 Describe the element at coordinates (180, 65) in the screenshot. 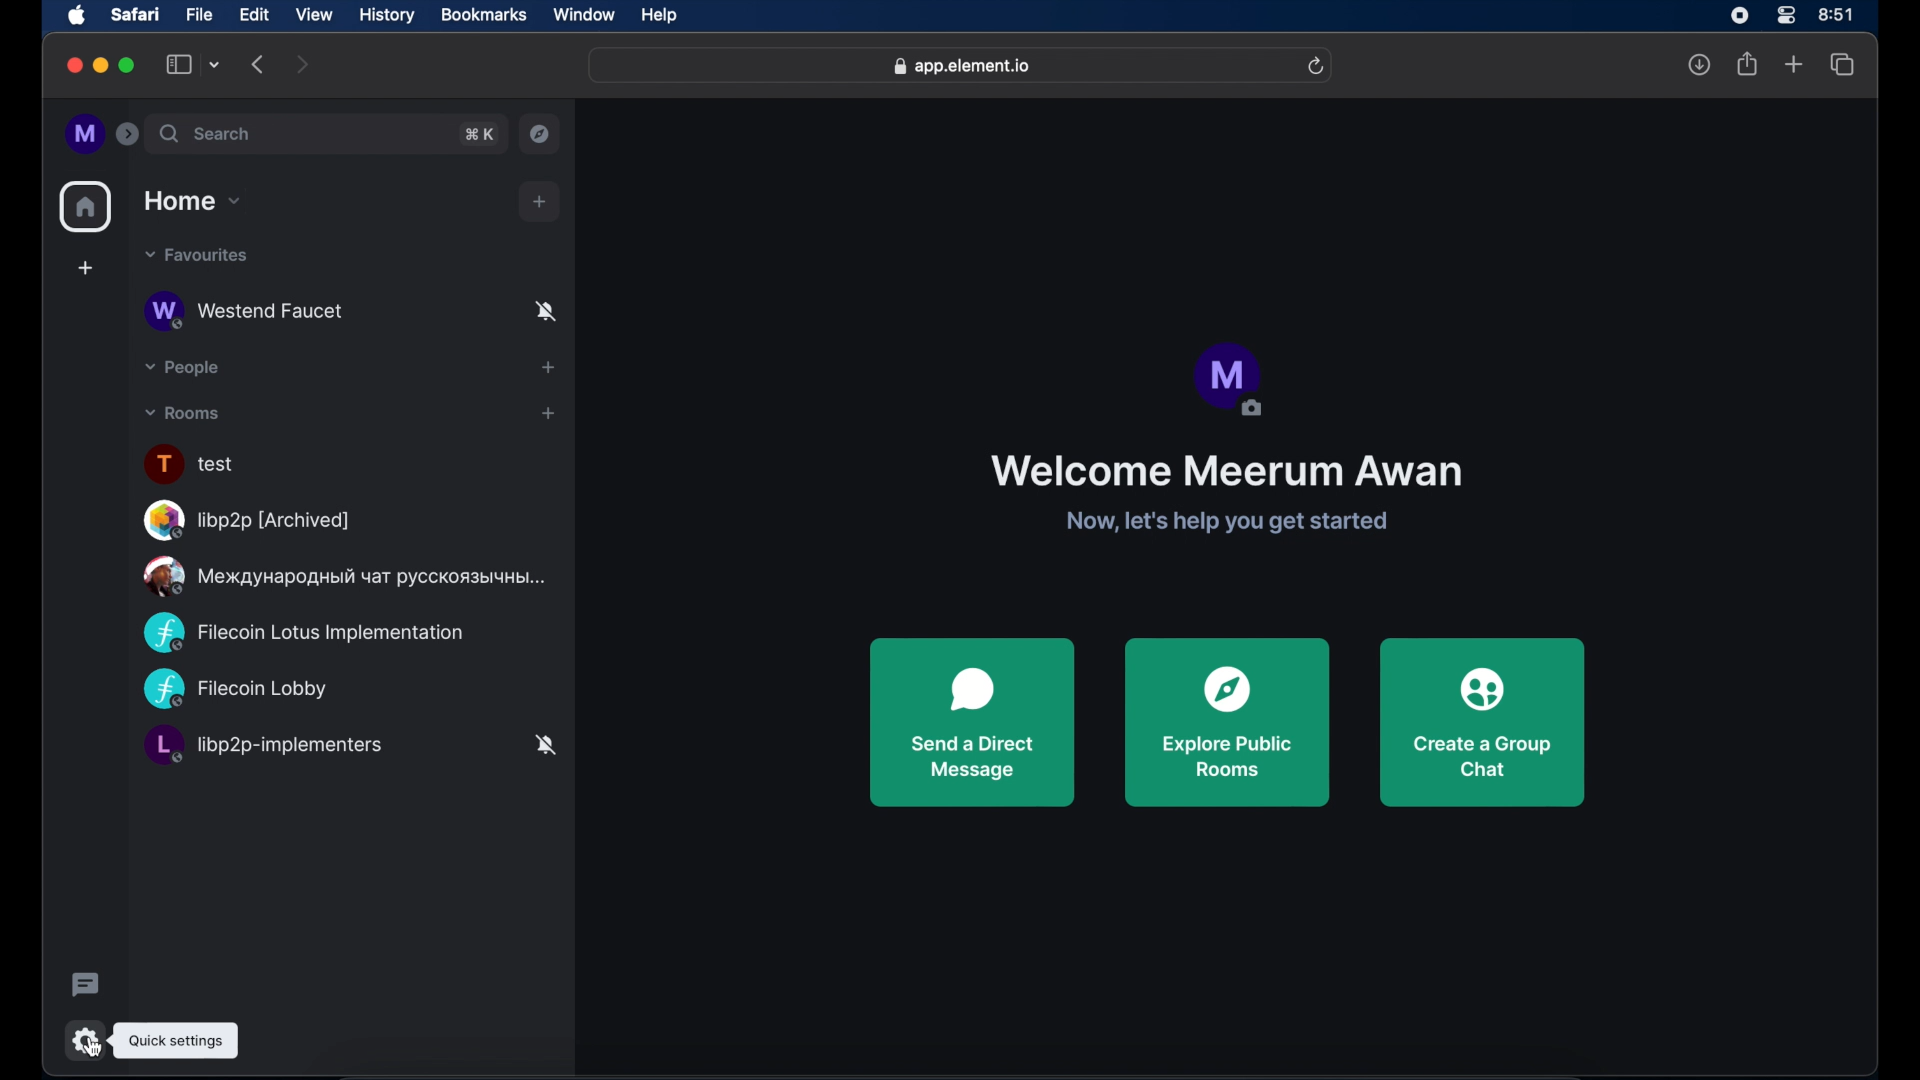

I see `show sidebar` at that location.